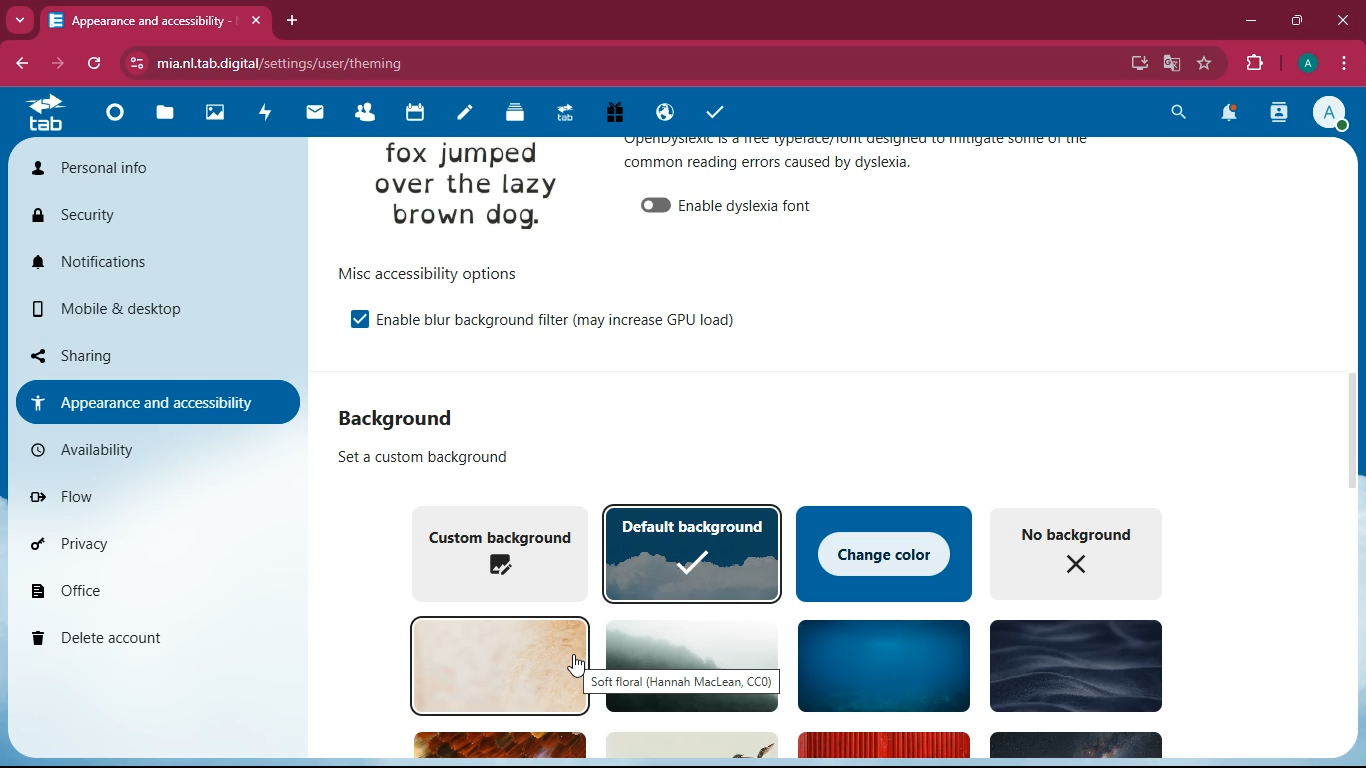  What do you see at coordinates (869, 161) in the screenshot?
I see `appearance` at bounding box center [869, 161].